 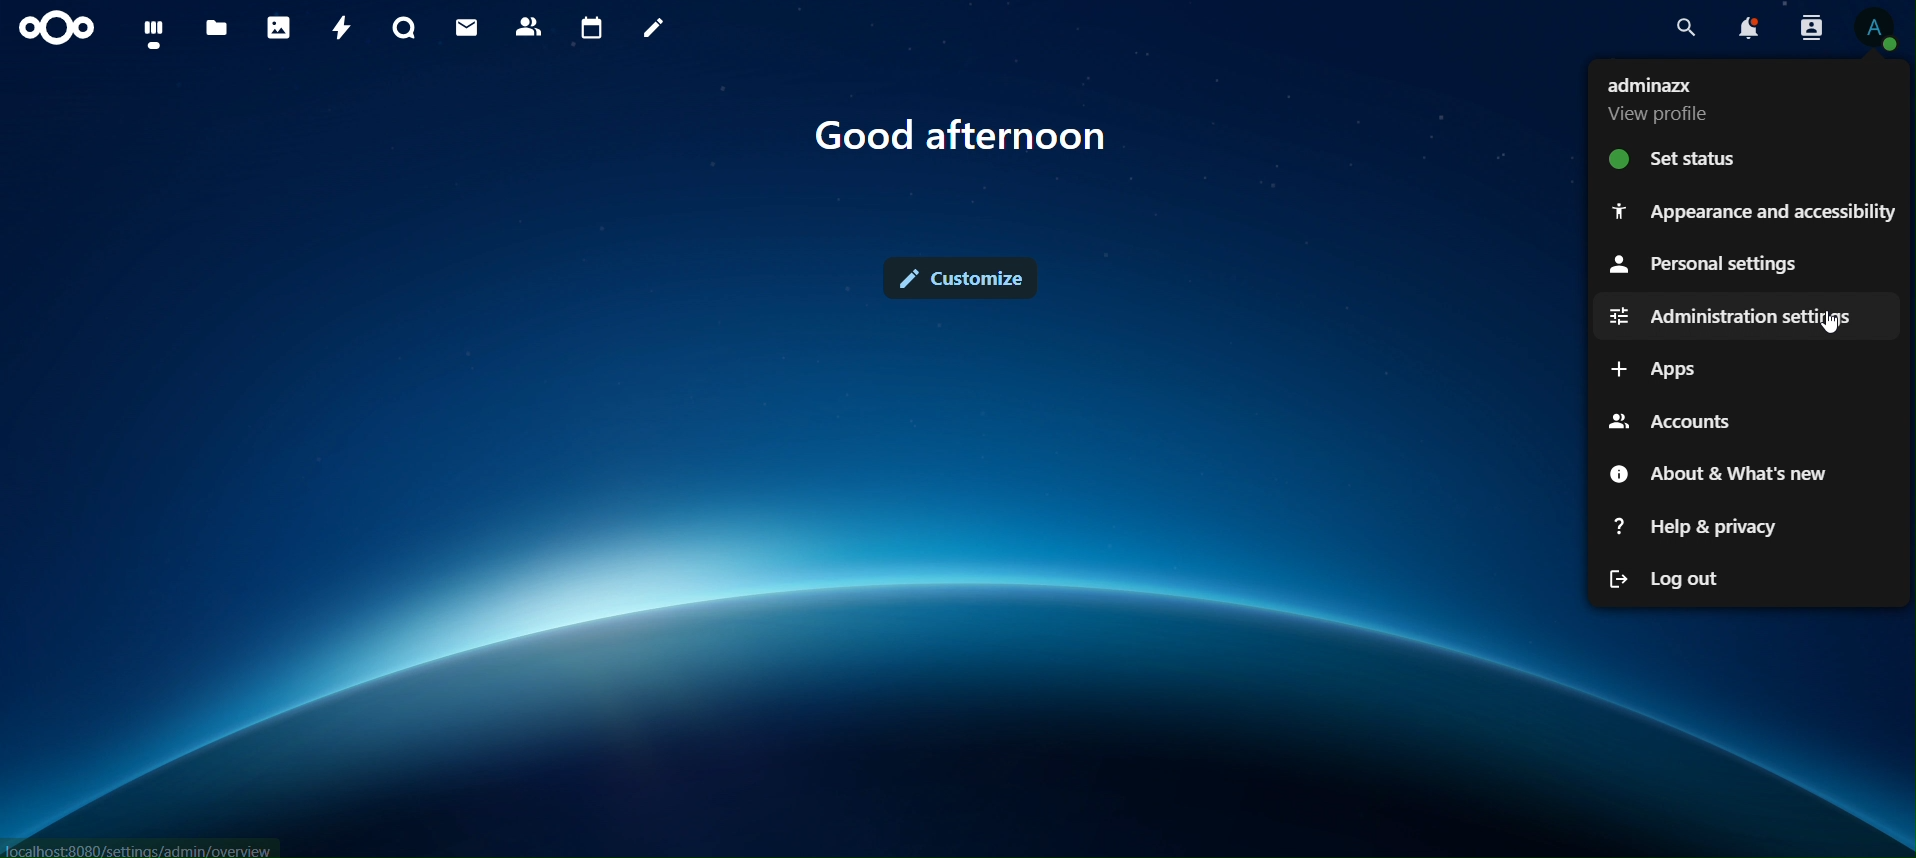 What do you see at coordinates (1697, 523) in the screenshot?
I see `help & privacy` at bounding box center [1697, 523].